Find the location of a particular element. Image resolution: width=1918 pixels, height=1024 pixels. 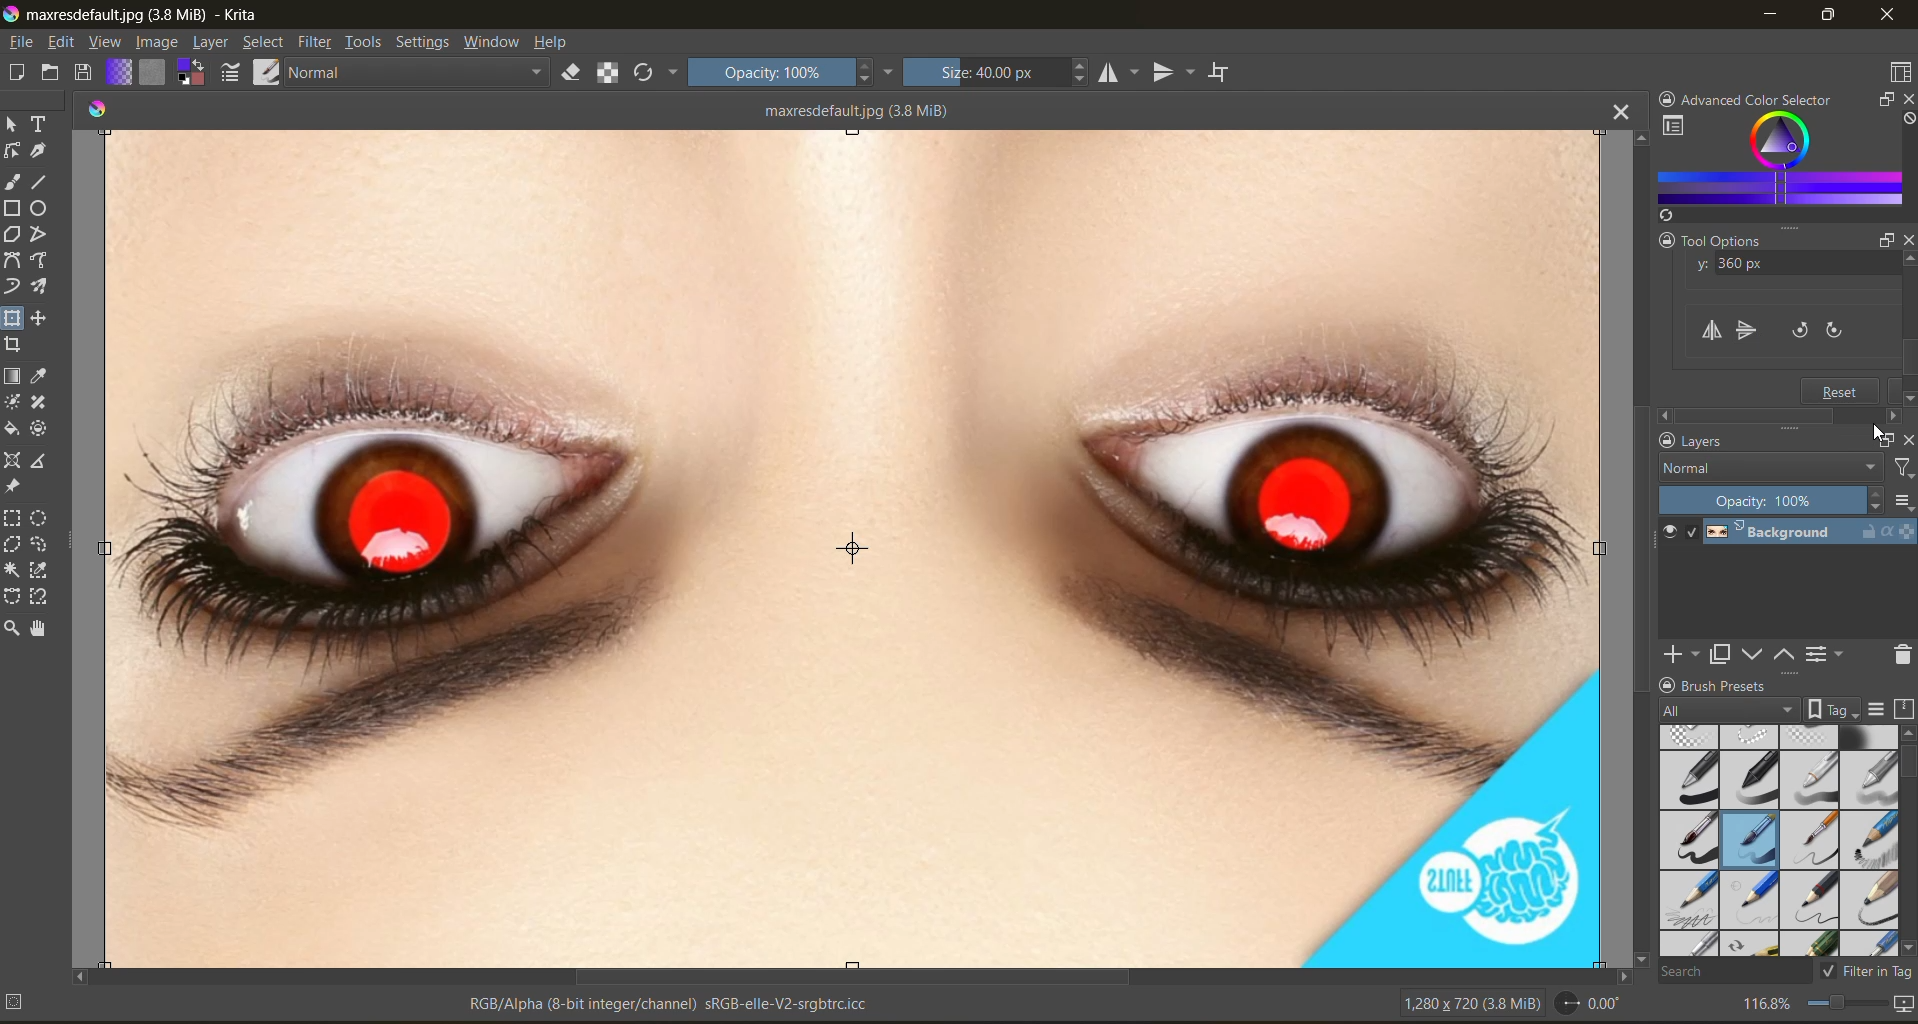

tool is located at coordinates (40, 403).